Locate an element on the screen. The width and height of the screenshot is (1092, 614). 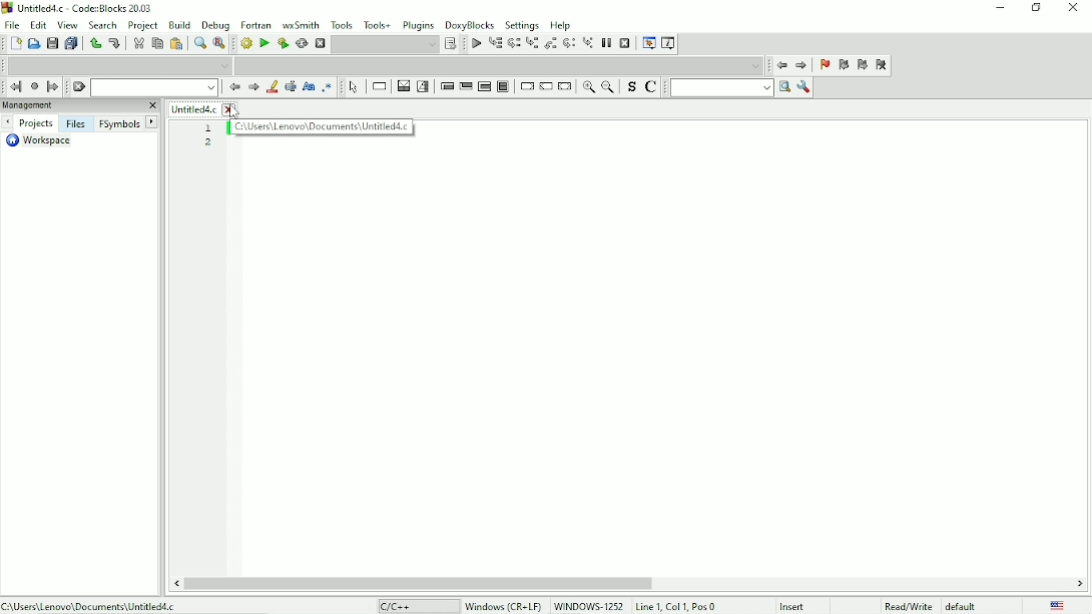
Entry condition loop is located at coordinates (445, 87).